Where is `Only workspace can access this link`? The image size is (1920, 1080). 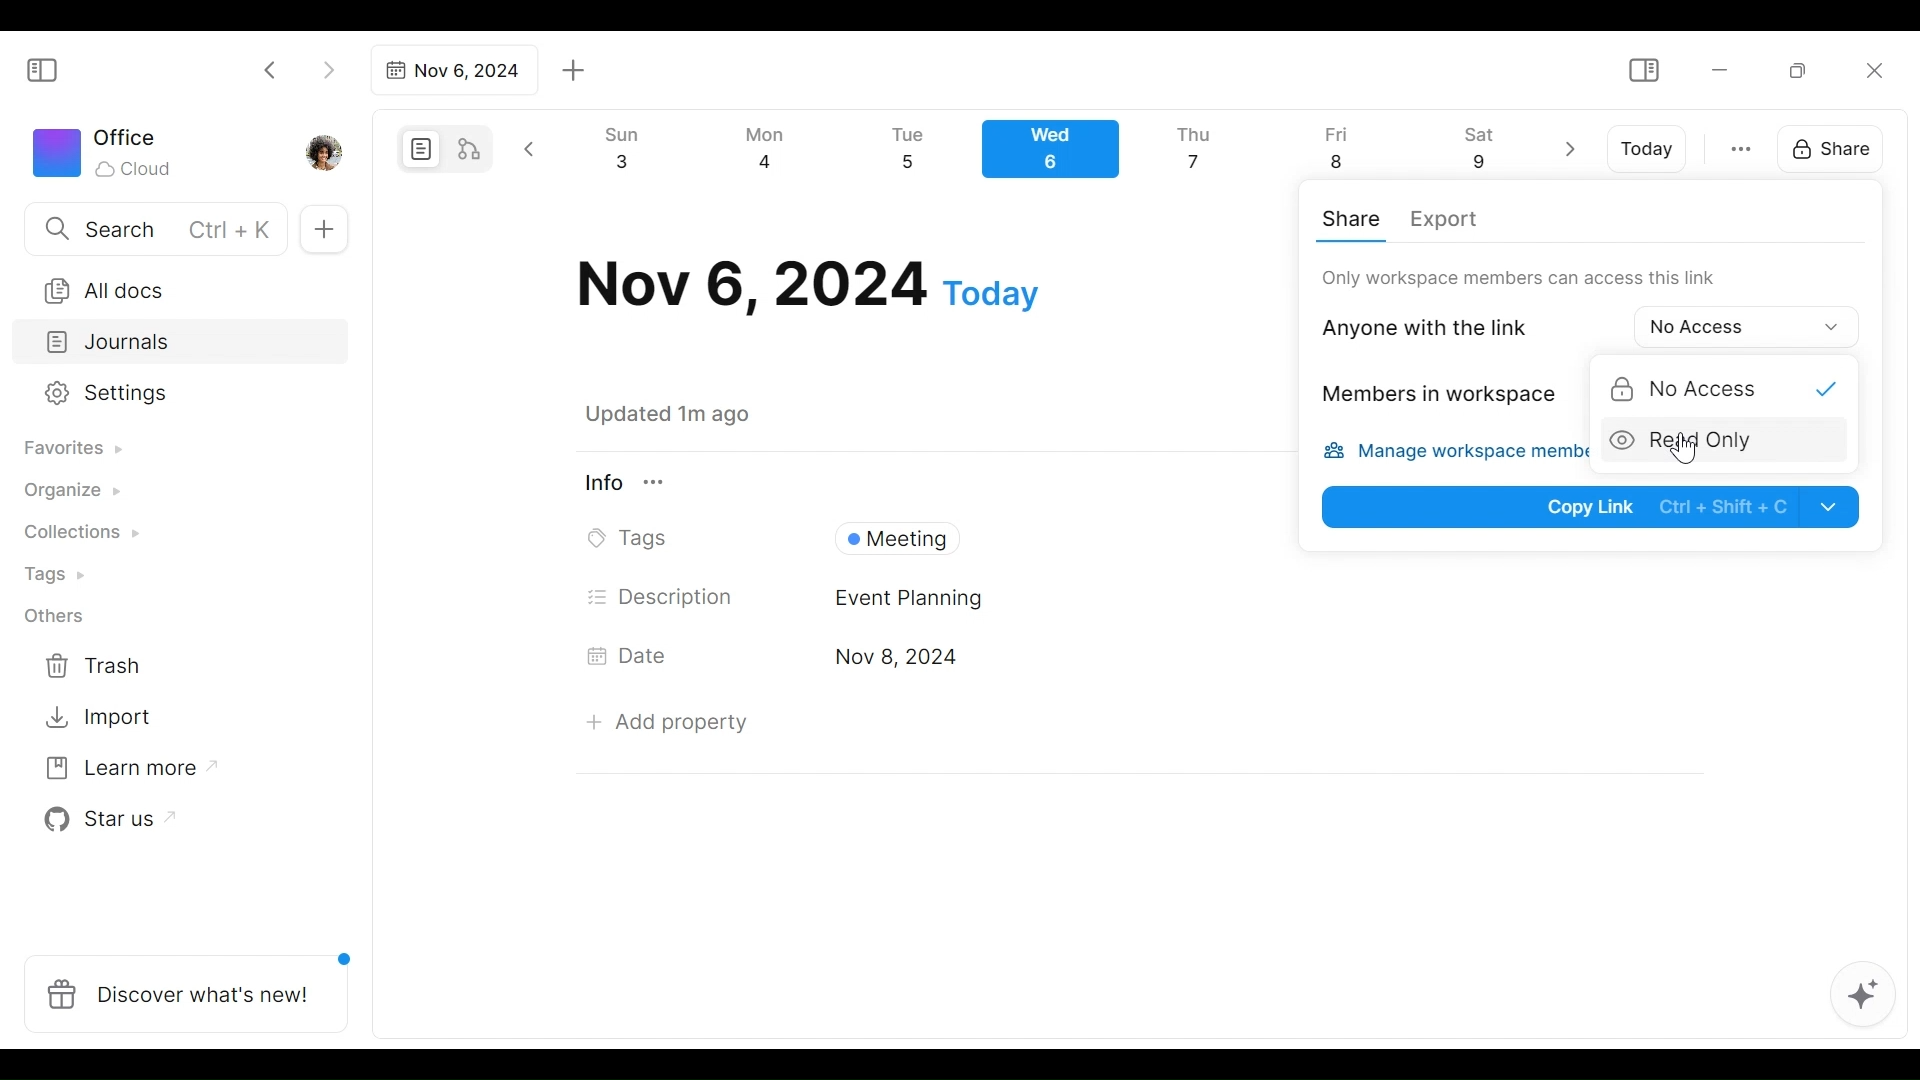
Only workspace can access this link is located at coordinates (1519, 277).